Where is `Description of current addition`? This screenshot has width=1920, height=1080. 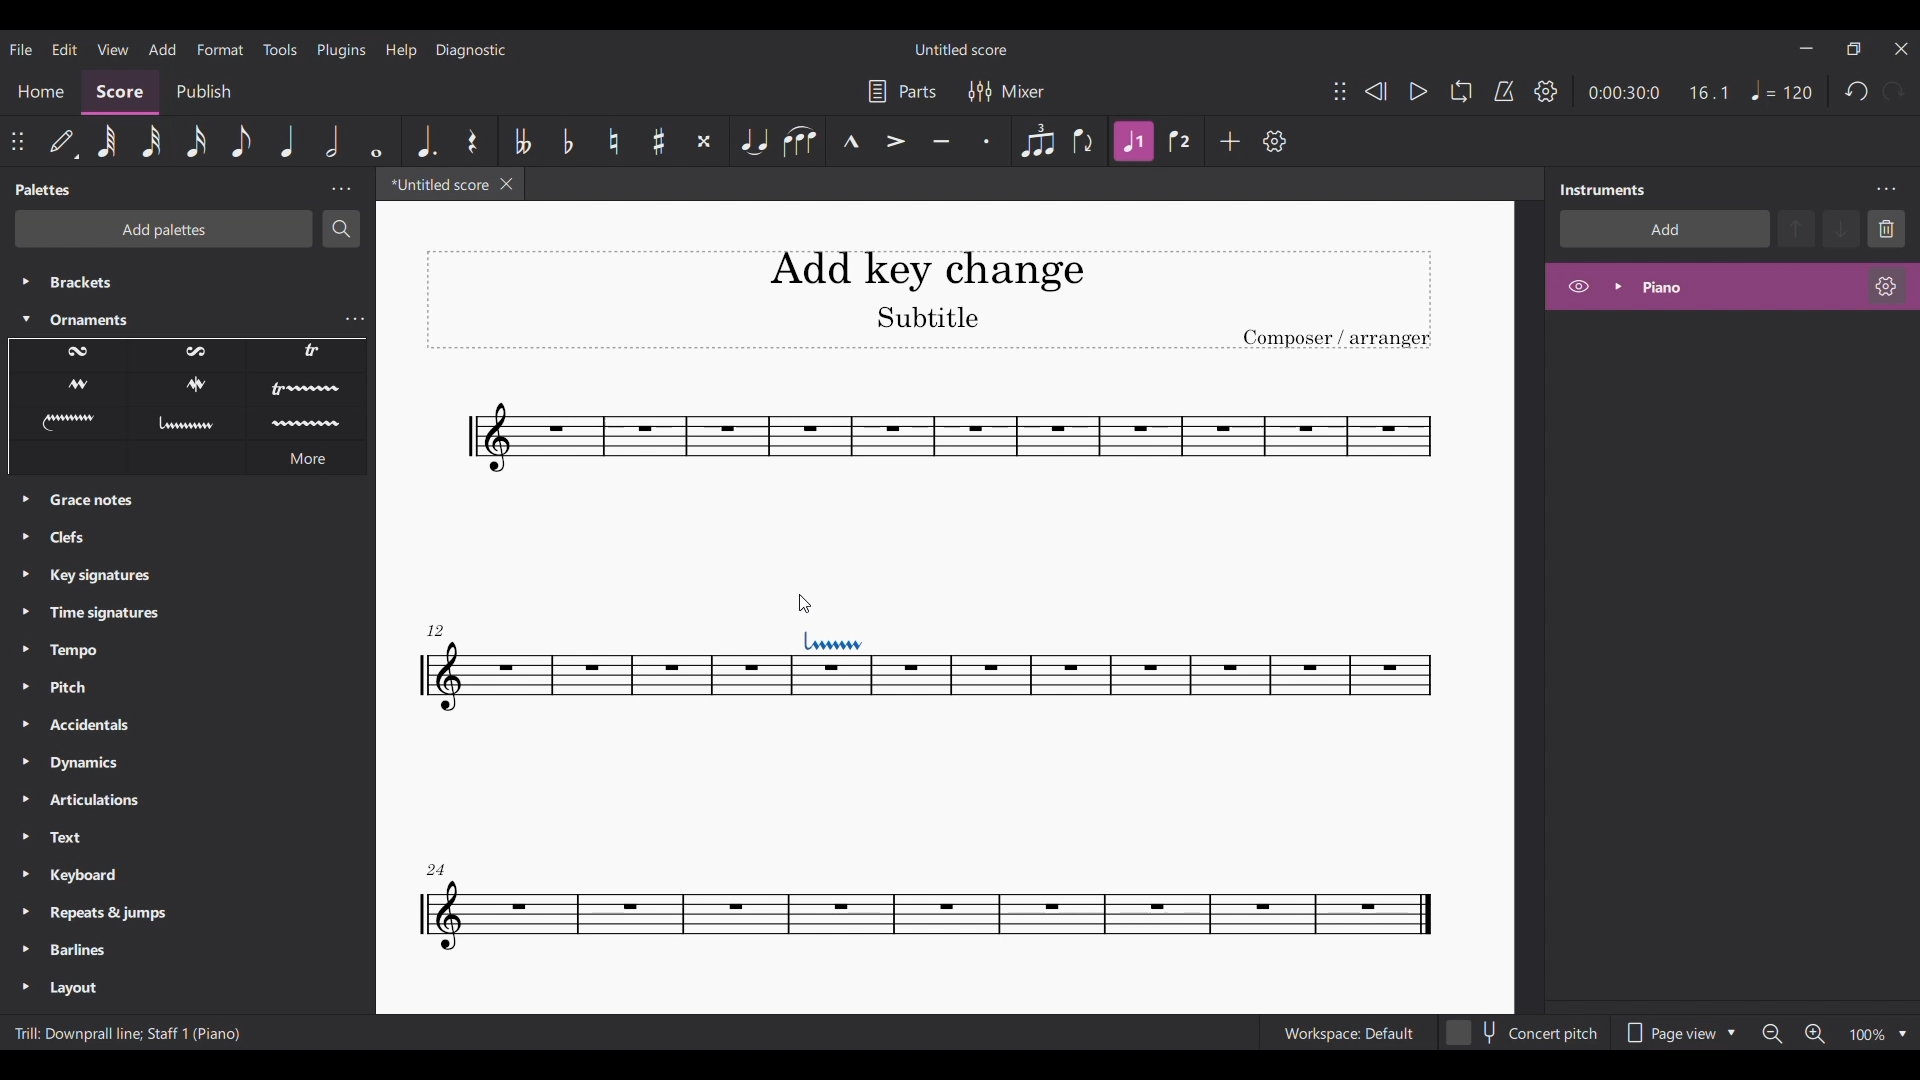
Description of current addition is located at coordinates (155, 1034).